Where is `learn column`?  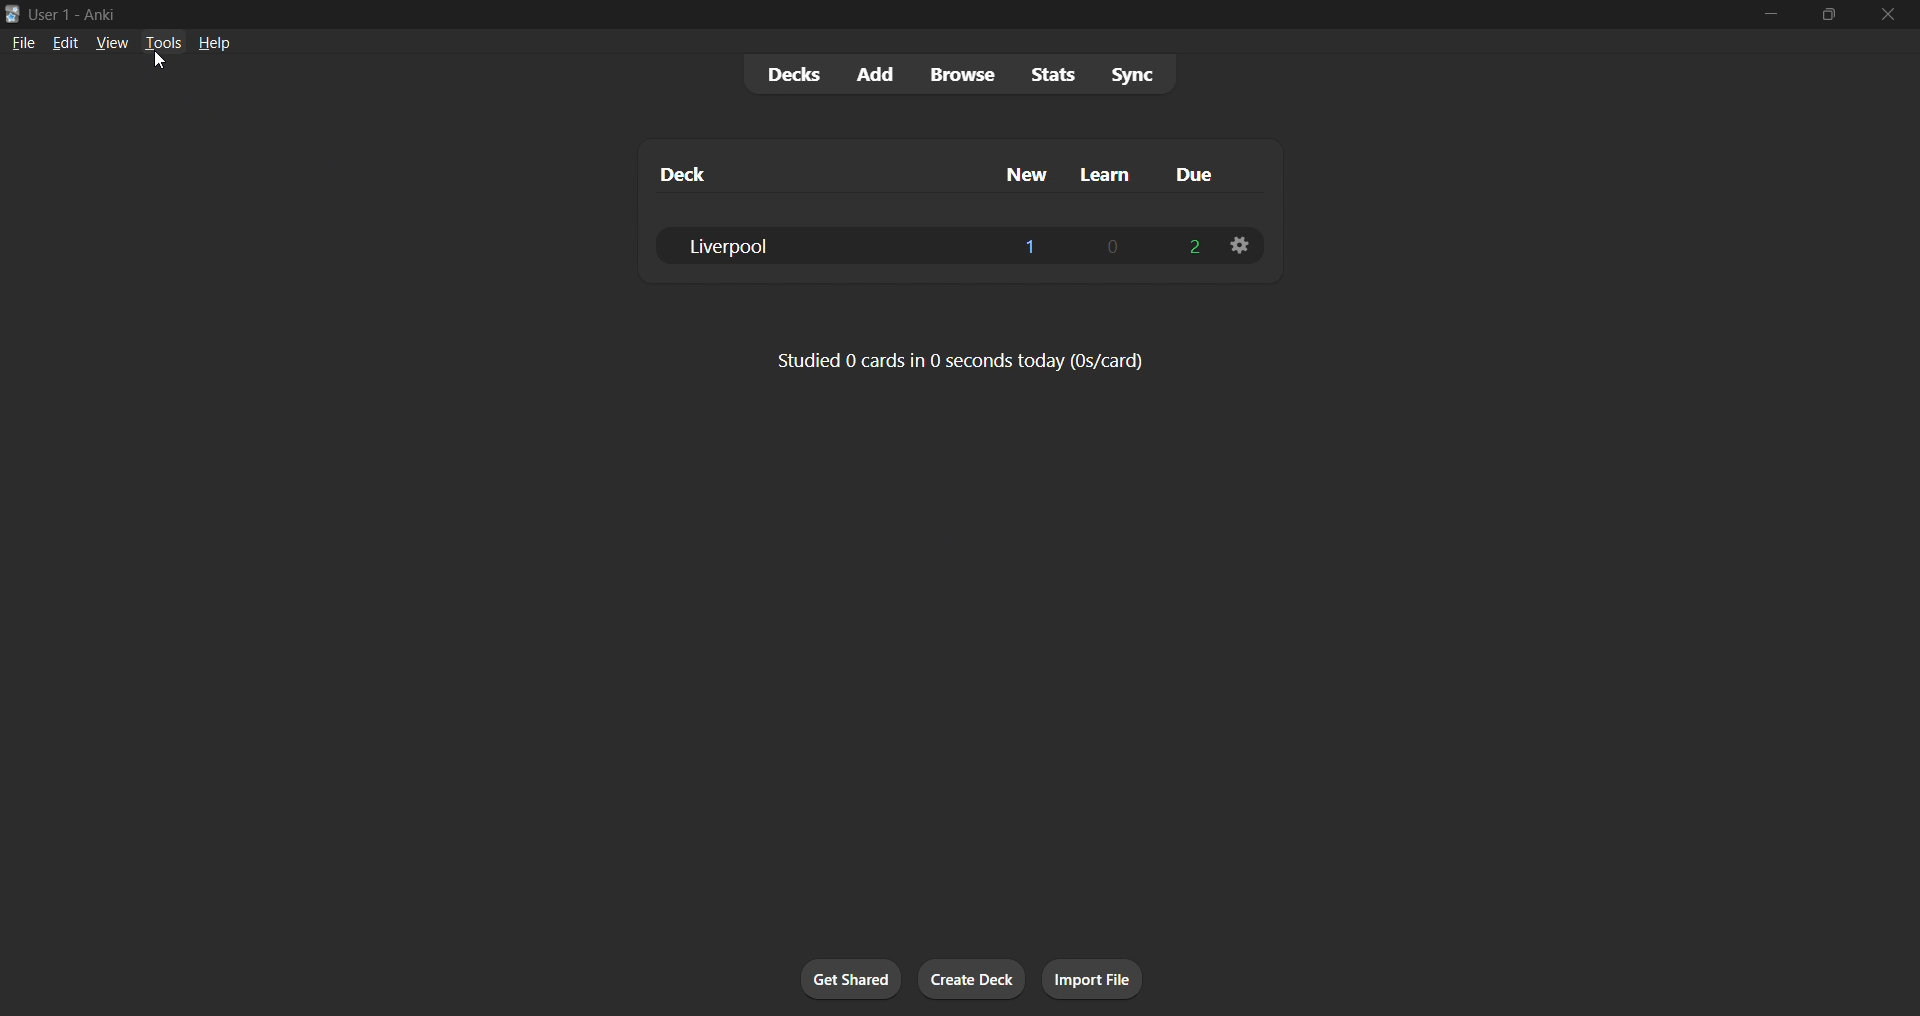 learn column is located at coordinates (1116, 176).